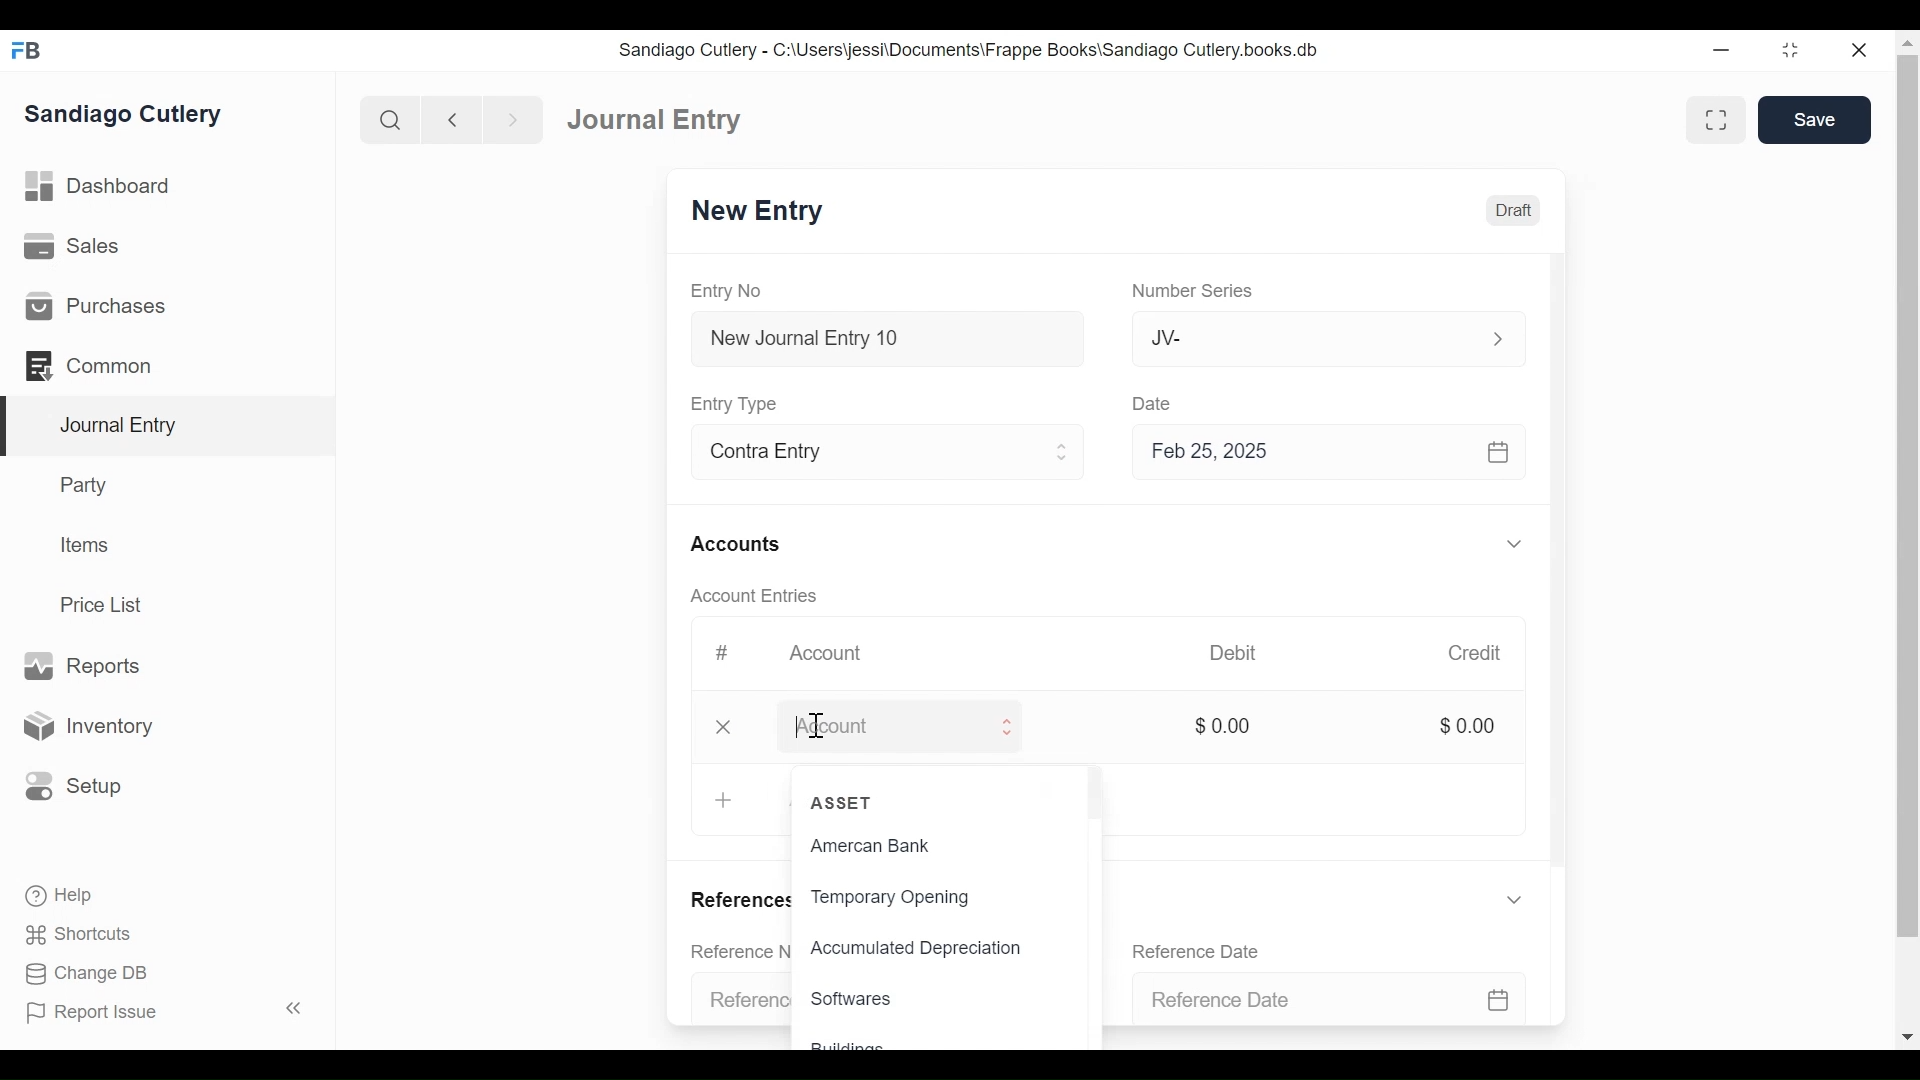 The width and height of the screenshot is (1920, 1080). Describe the element at coordinates (900, 338) in the screenshot. I see `New Journal Entry 10` at that location.